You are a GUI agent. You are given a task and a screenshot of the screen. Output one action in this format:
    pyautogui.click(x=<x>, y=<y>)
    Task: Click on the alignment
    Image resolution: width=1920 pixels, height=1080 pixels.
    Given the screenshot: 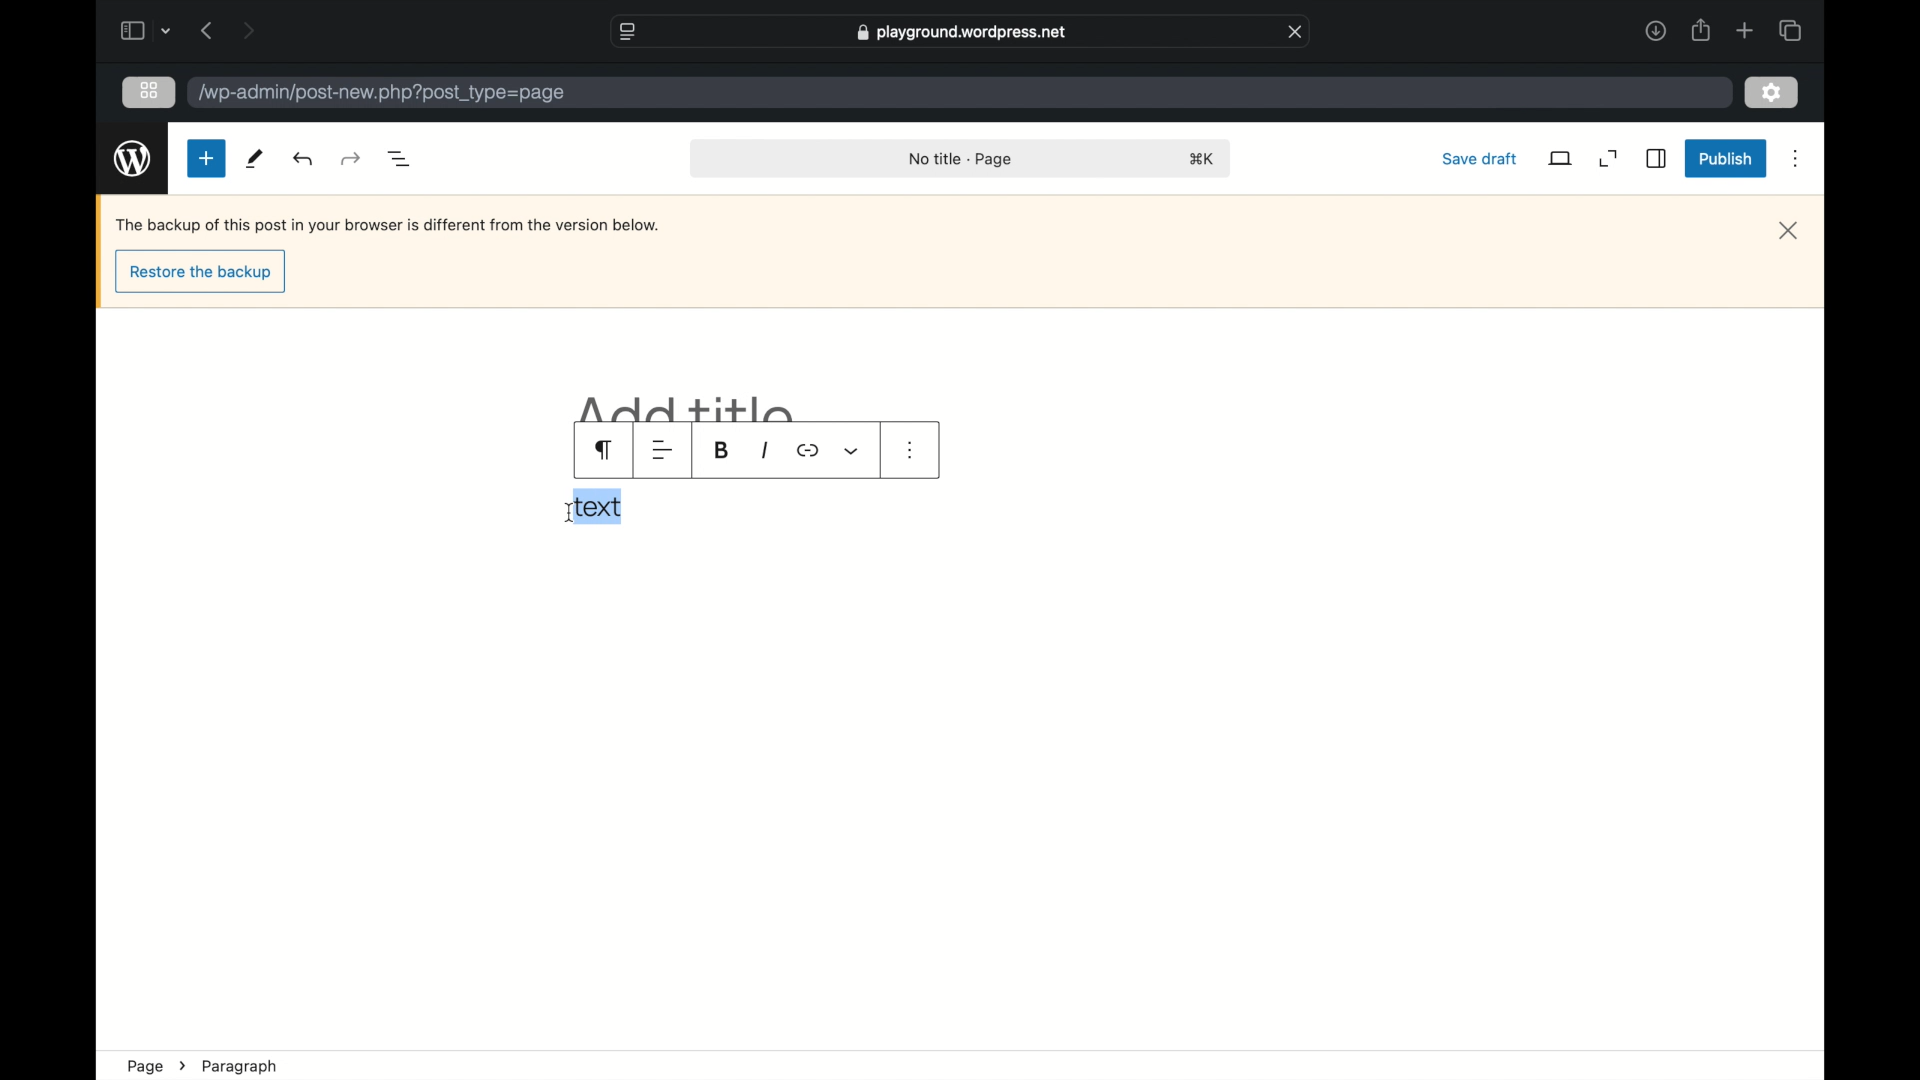 What is the action you would take?
    pyautogui.click(x=662, y=451)
    